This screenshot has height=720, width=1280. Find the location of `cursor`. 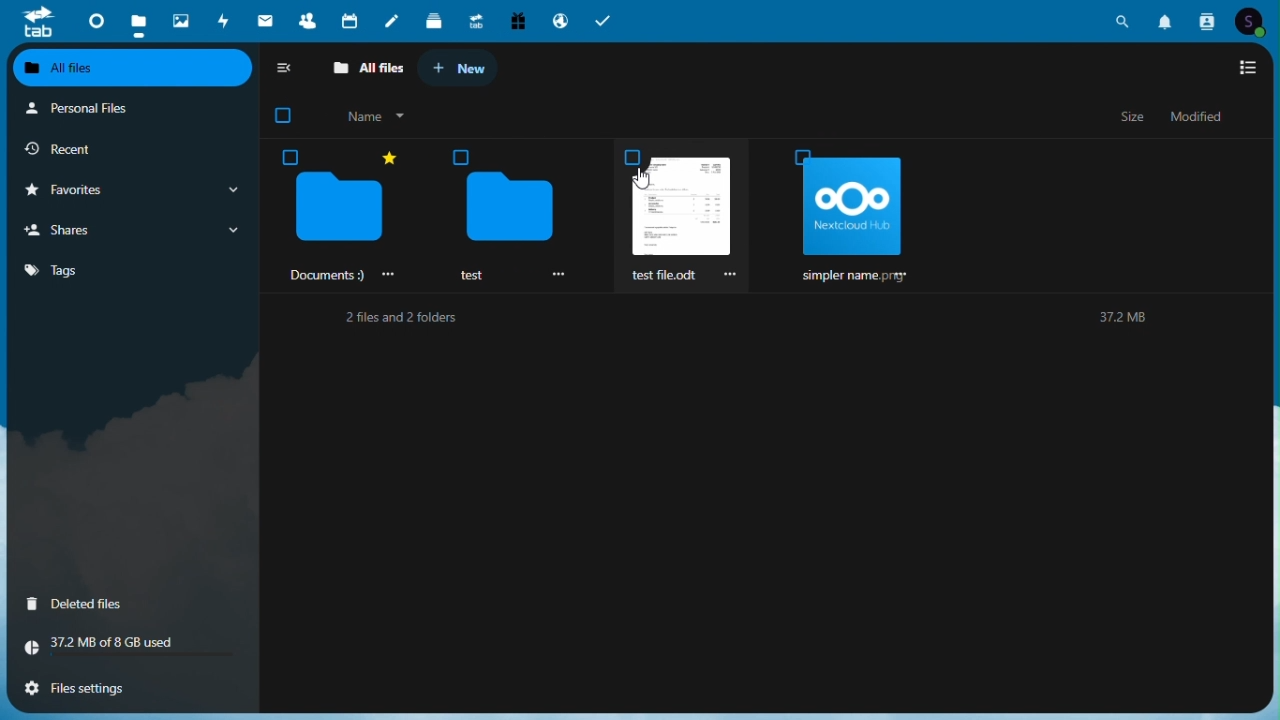

cursor is located at coordinates (644, 178).